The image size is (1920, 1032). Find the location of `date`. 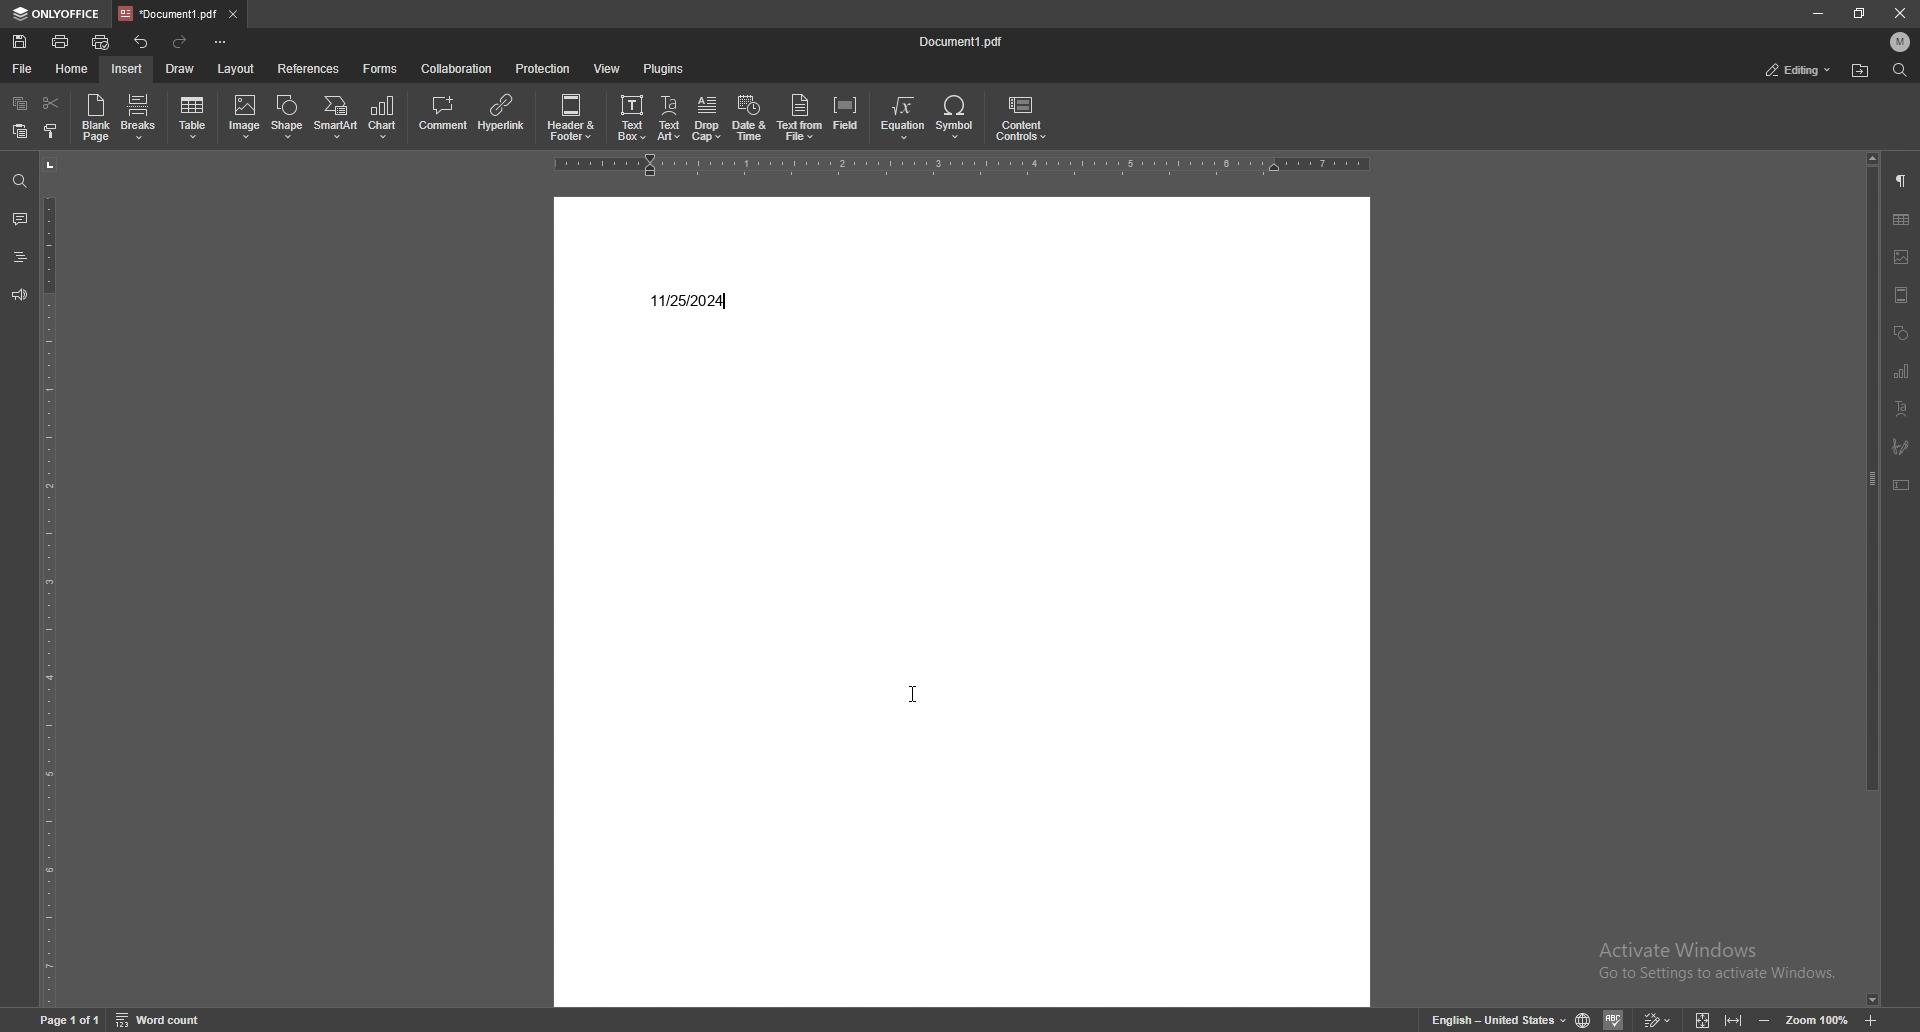

date is located at coordinates (697, 299).